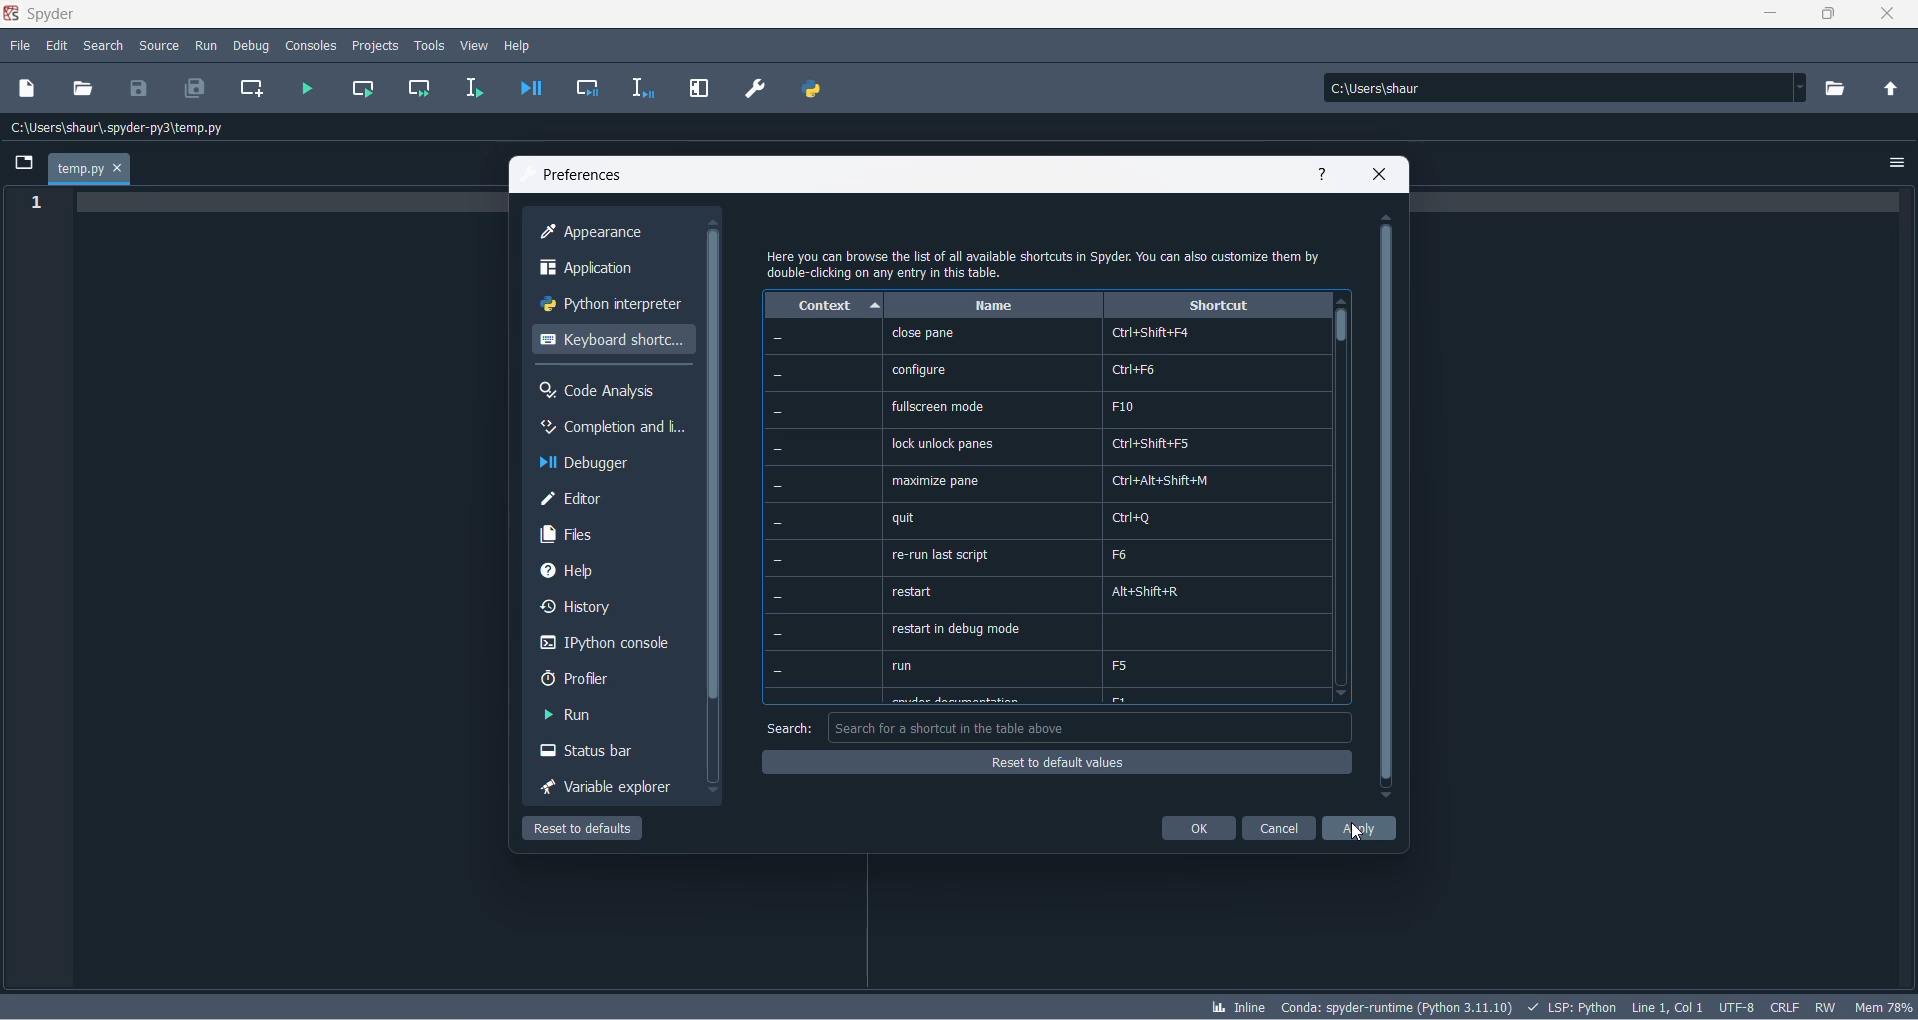  What do you see at coordinates (58, 46) in the screenshot?
I see `edit` at bounding box center [58, 46].